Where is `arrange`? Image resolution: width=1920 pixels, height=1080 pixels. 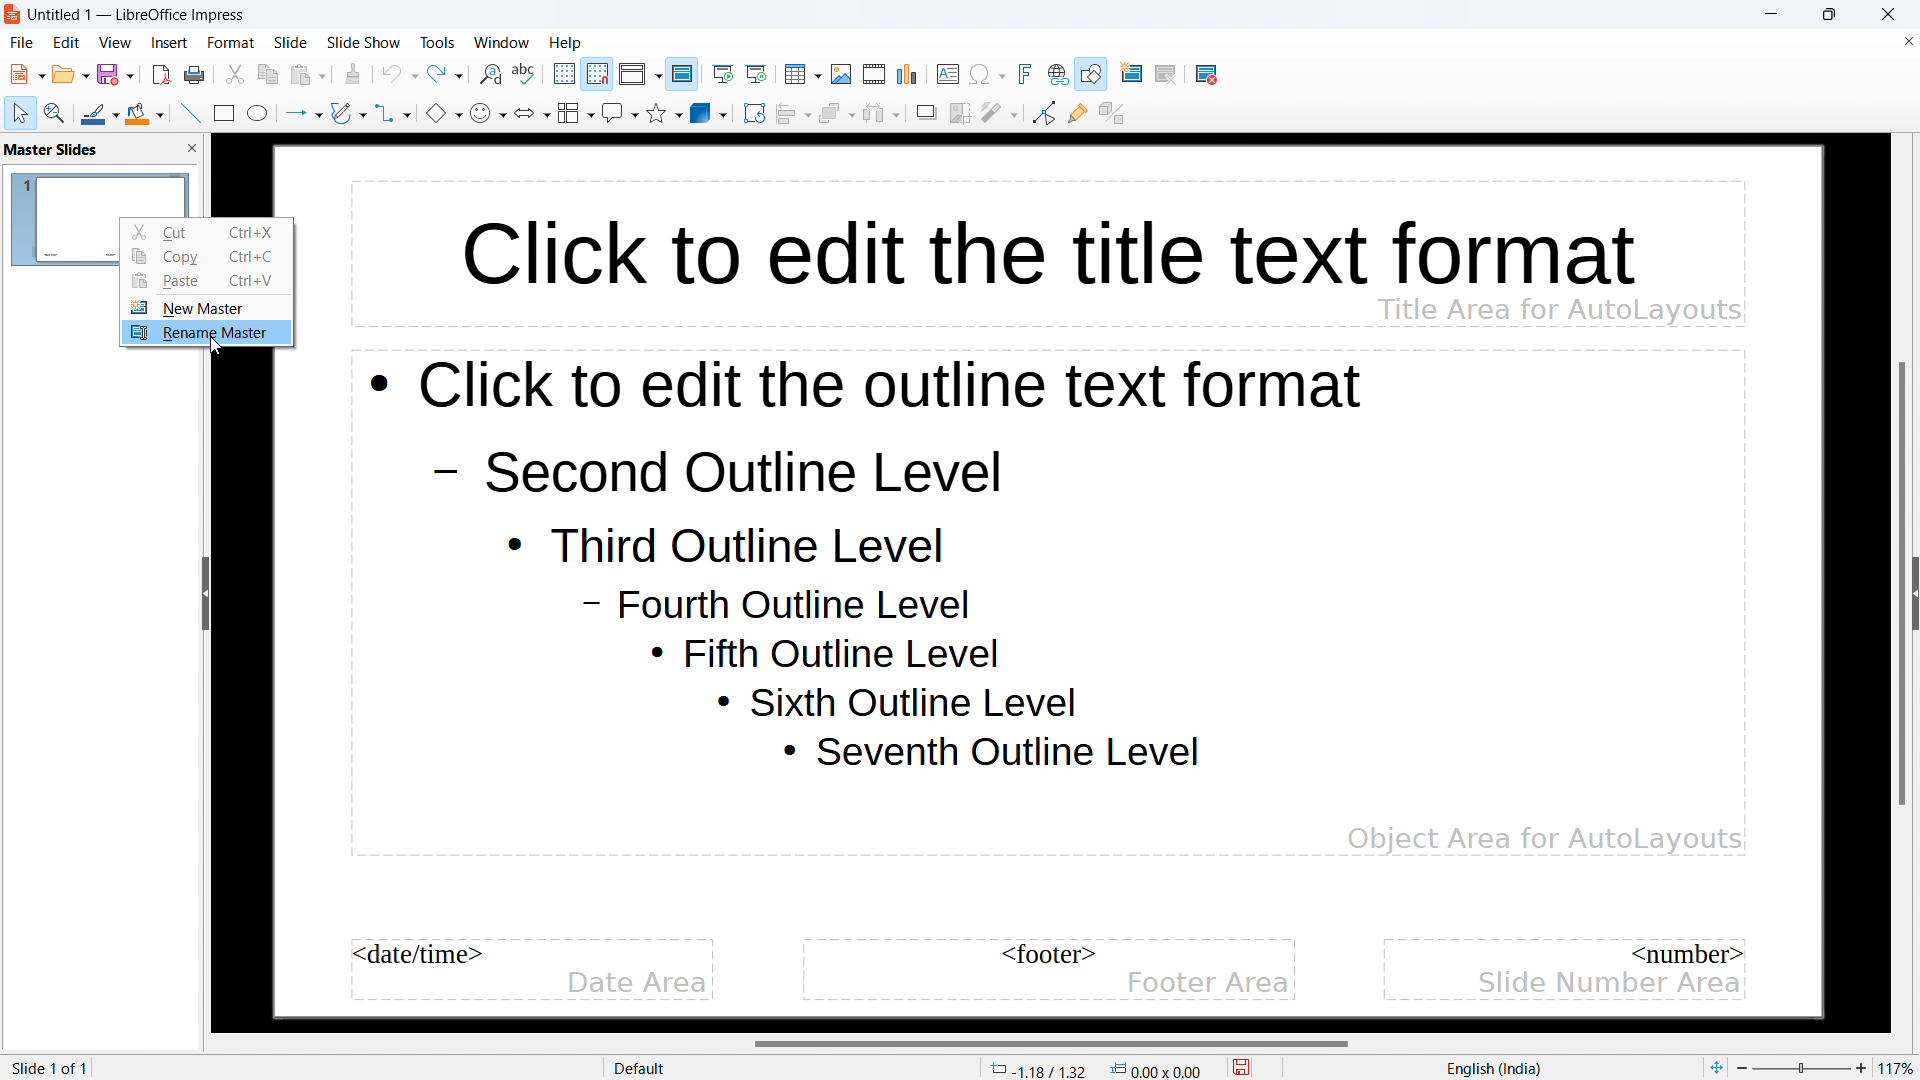 arrange is located at coordinates (836, 114).